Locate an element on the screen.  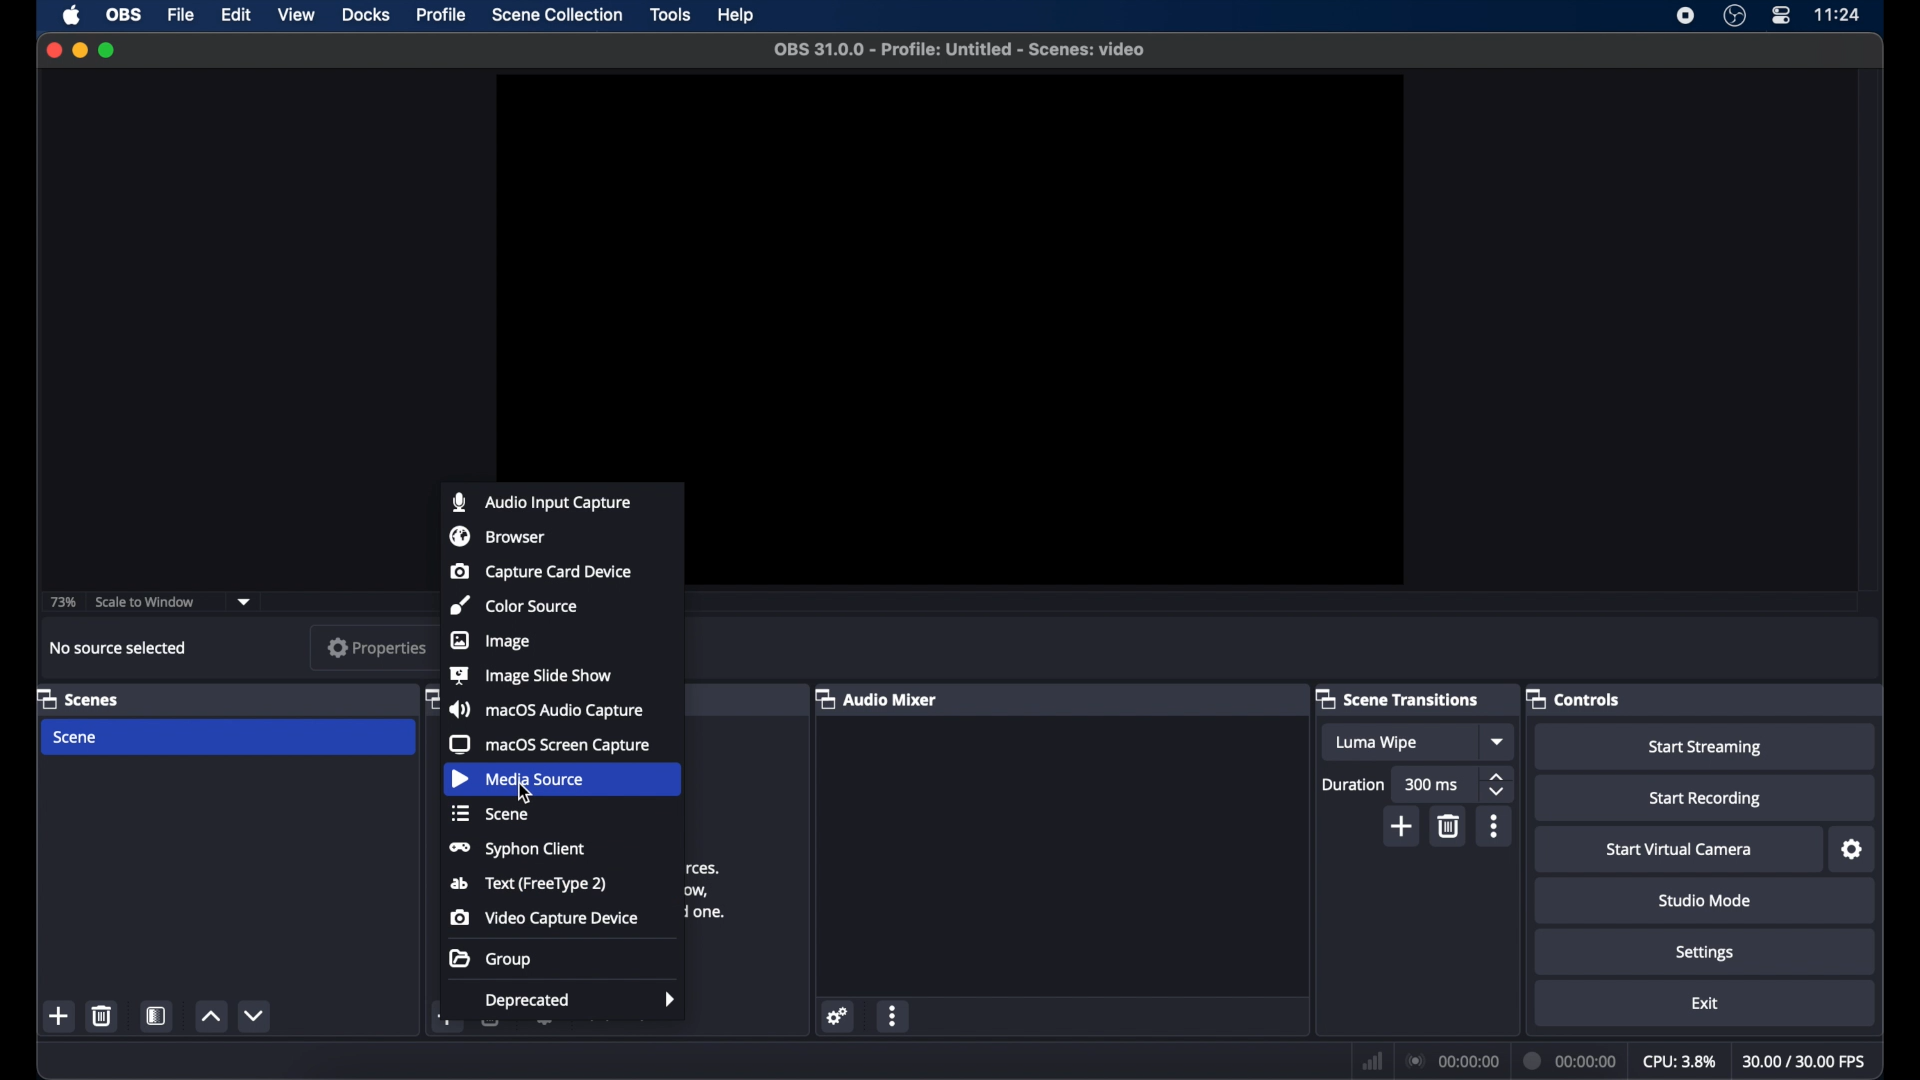
scene is located at coordinates (491, 813).